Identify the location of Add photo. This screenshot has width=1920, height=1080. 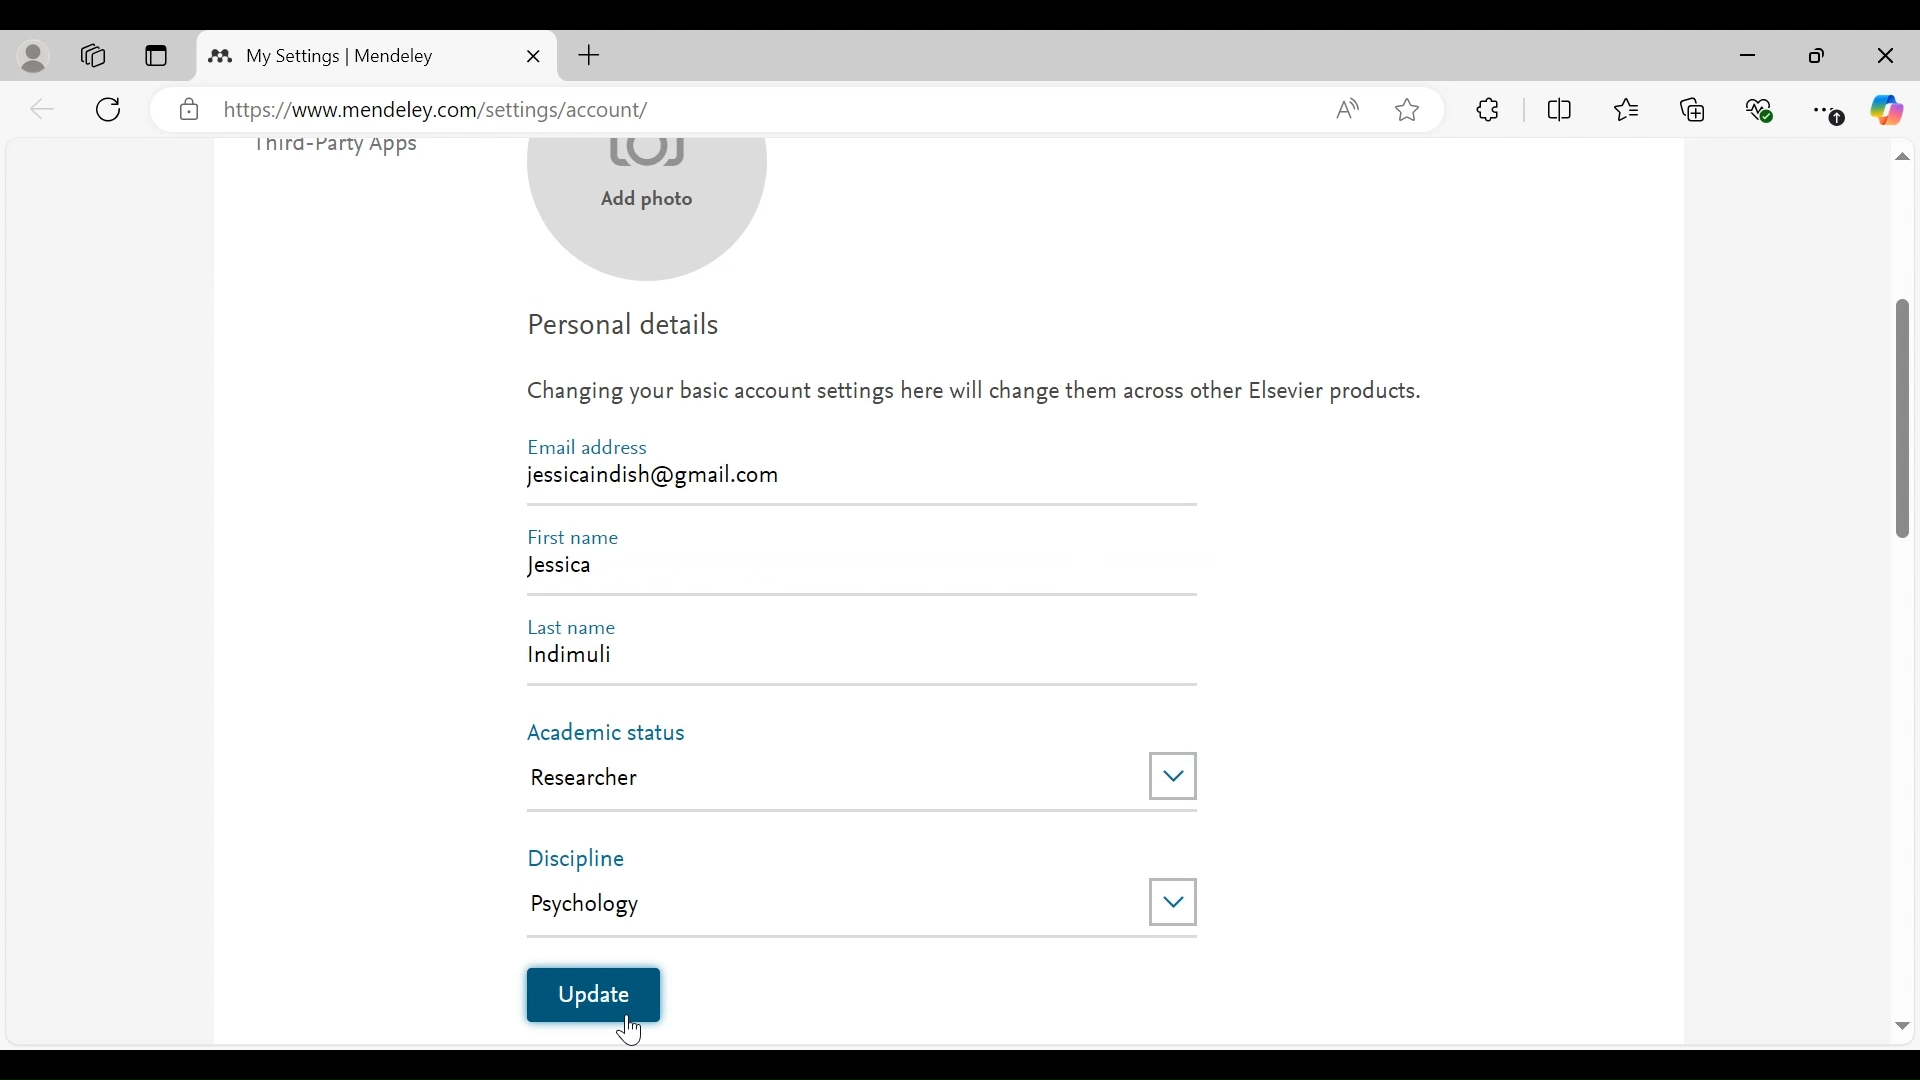
(647, 208).